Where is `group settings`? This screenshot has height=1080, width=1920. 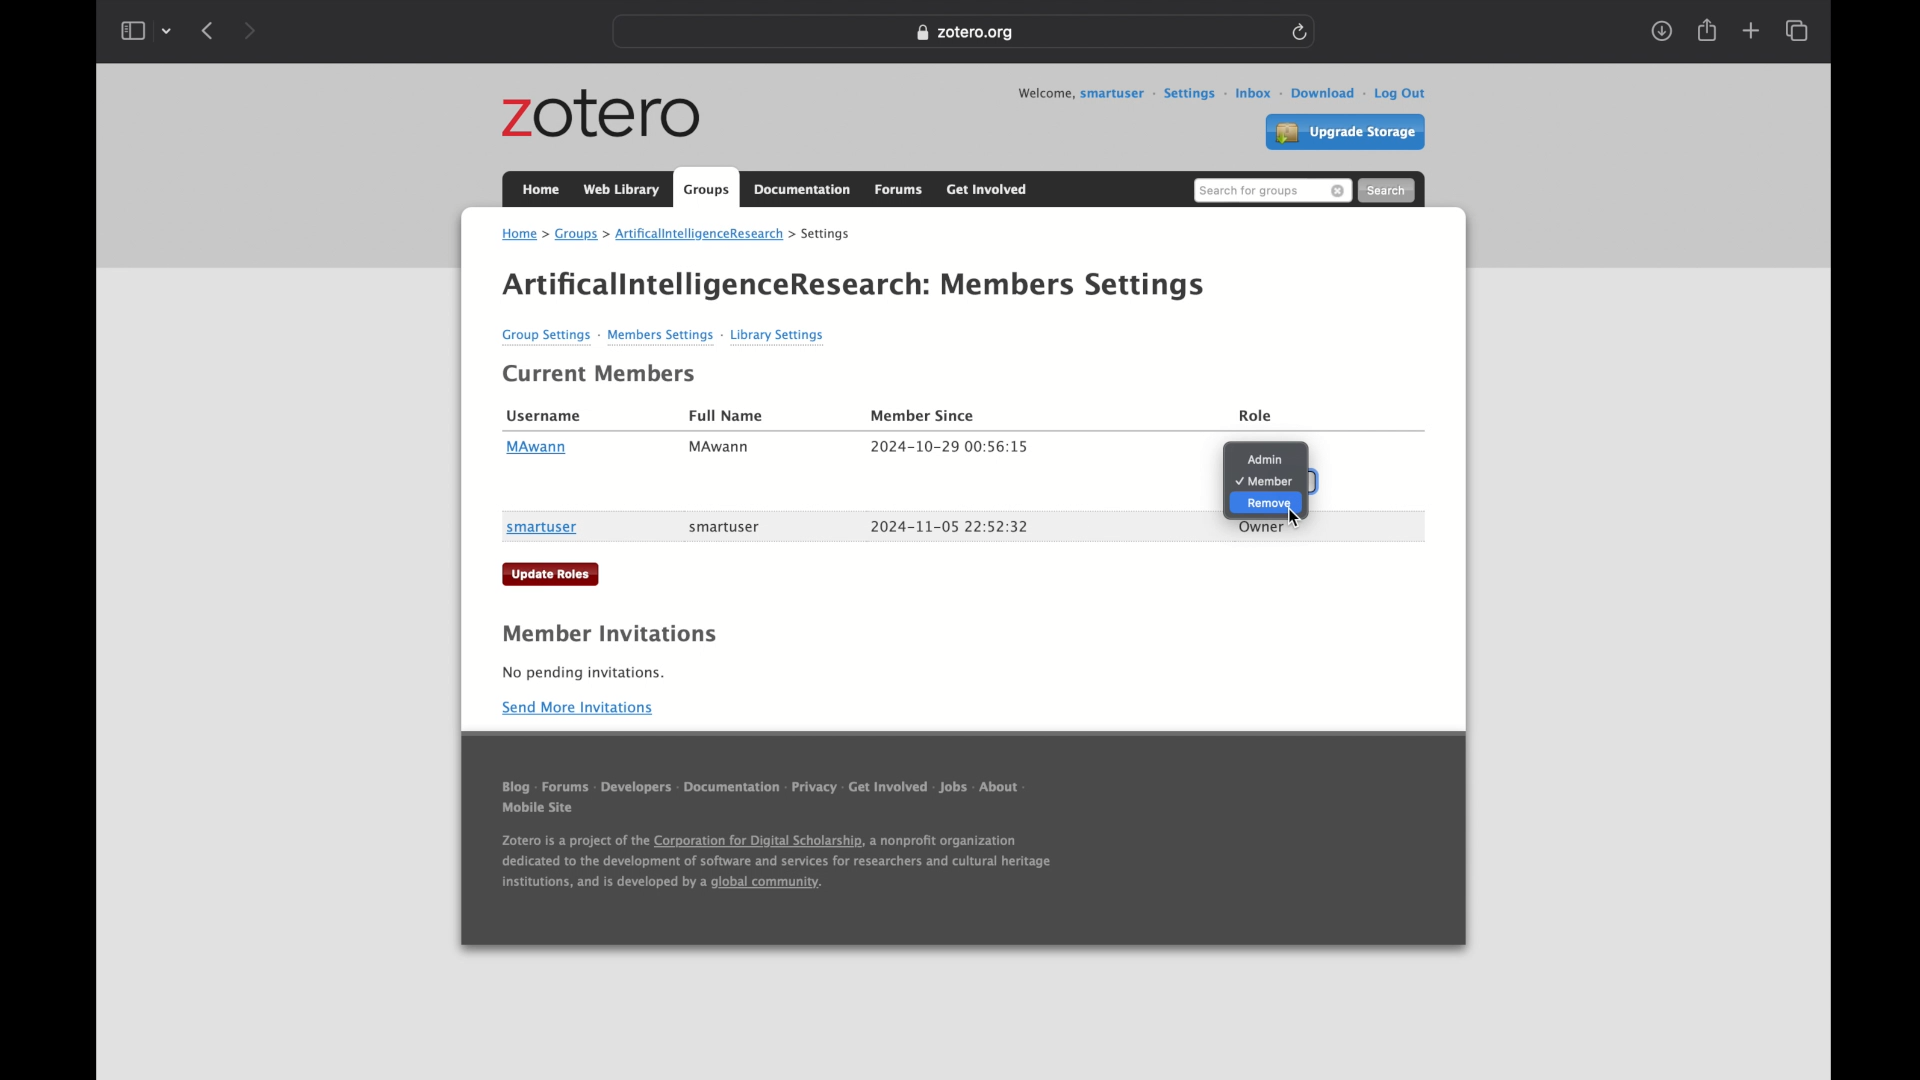
group settings is located at coordinates (549, 338).